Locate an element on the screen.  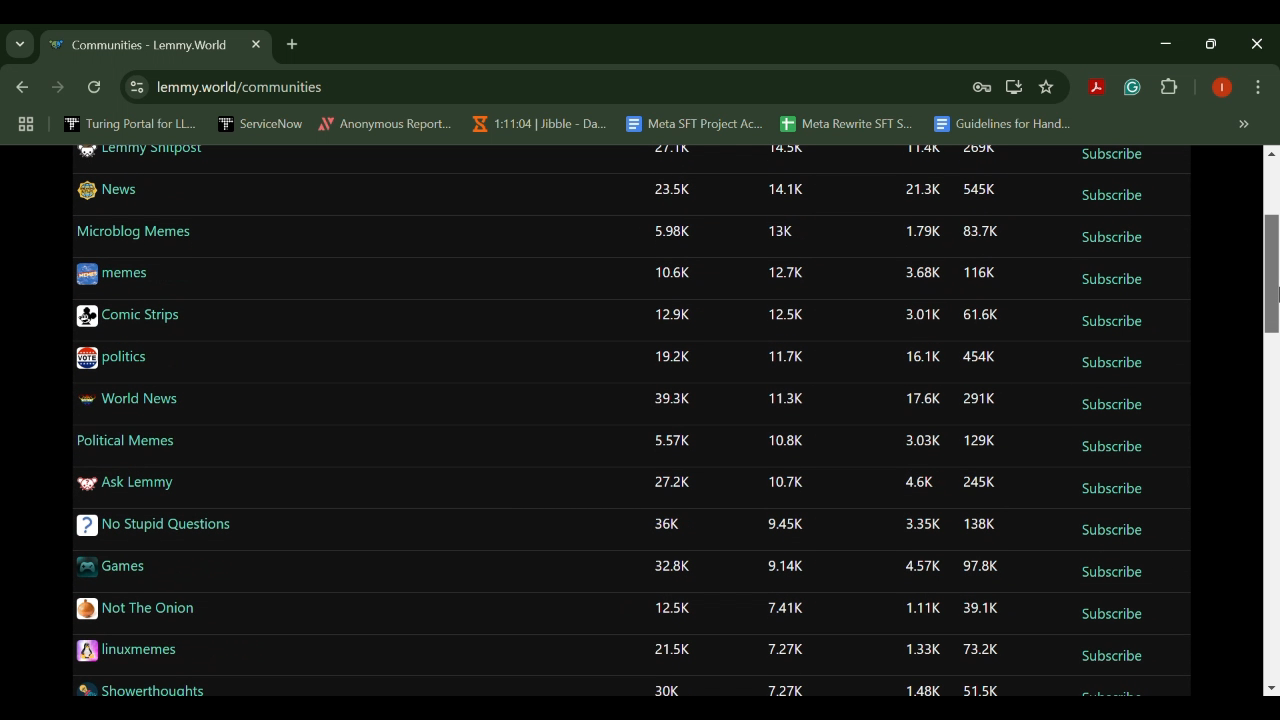
1.48K is located at coordinates (922, 691).